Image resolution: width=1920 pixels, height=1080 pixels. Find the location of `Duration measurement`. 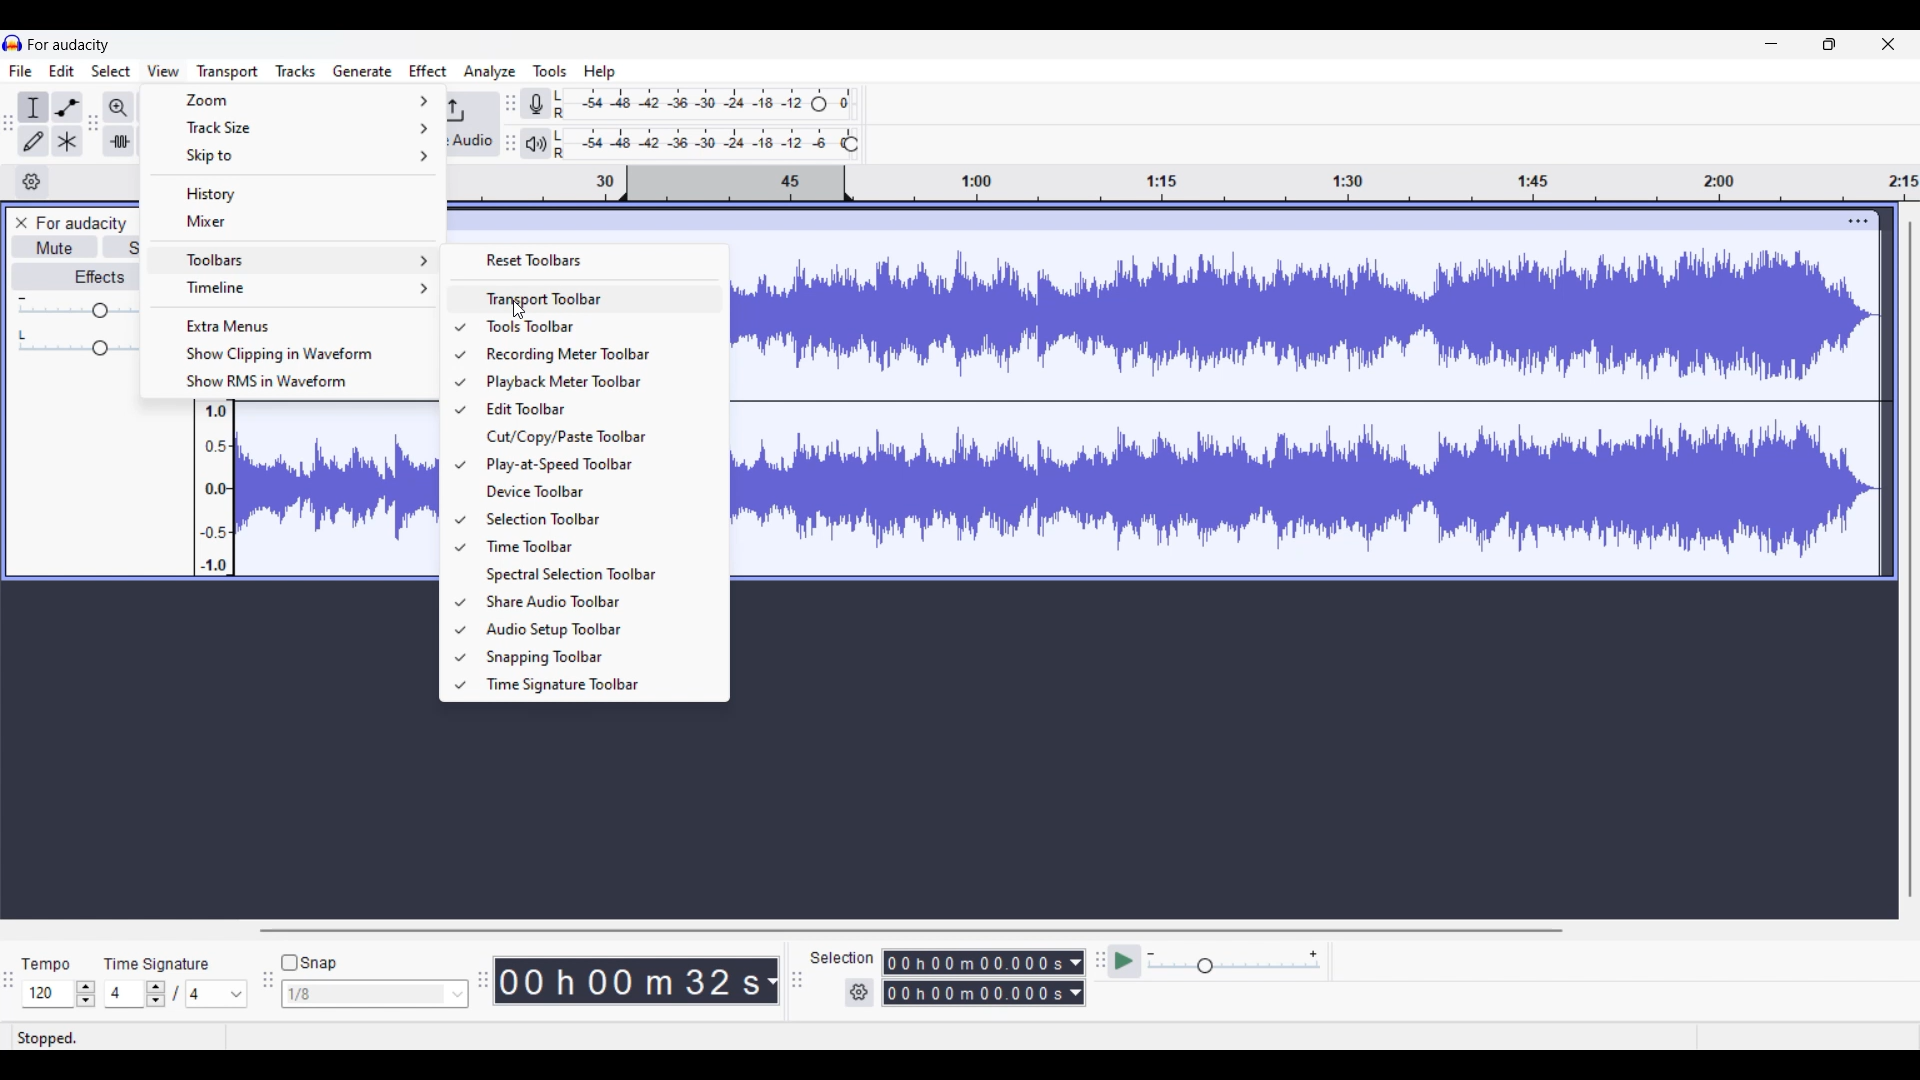

Duration measurement is located at coordinates (1078, 963).